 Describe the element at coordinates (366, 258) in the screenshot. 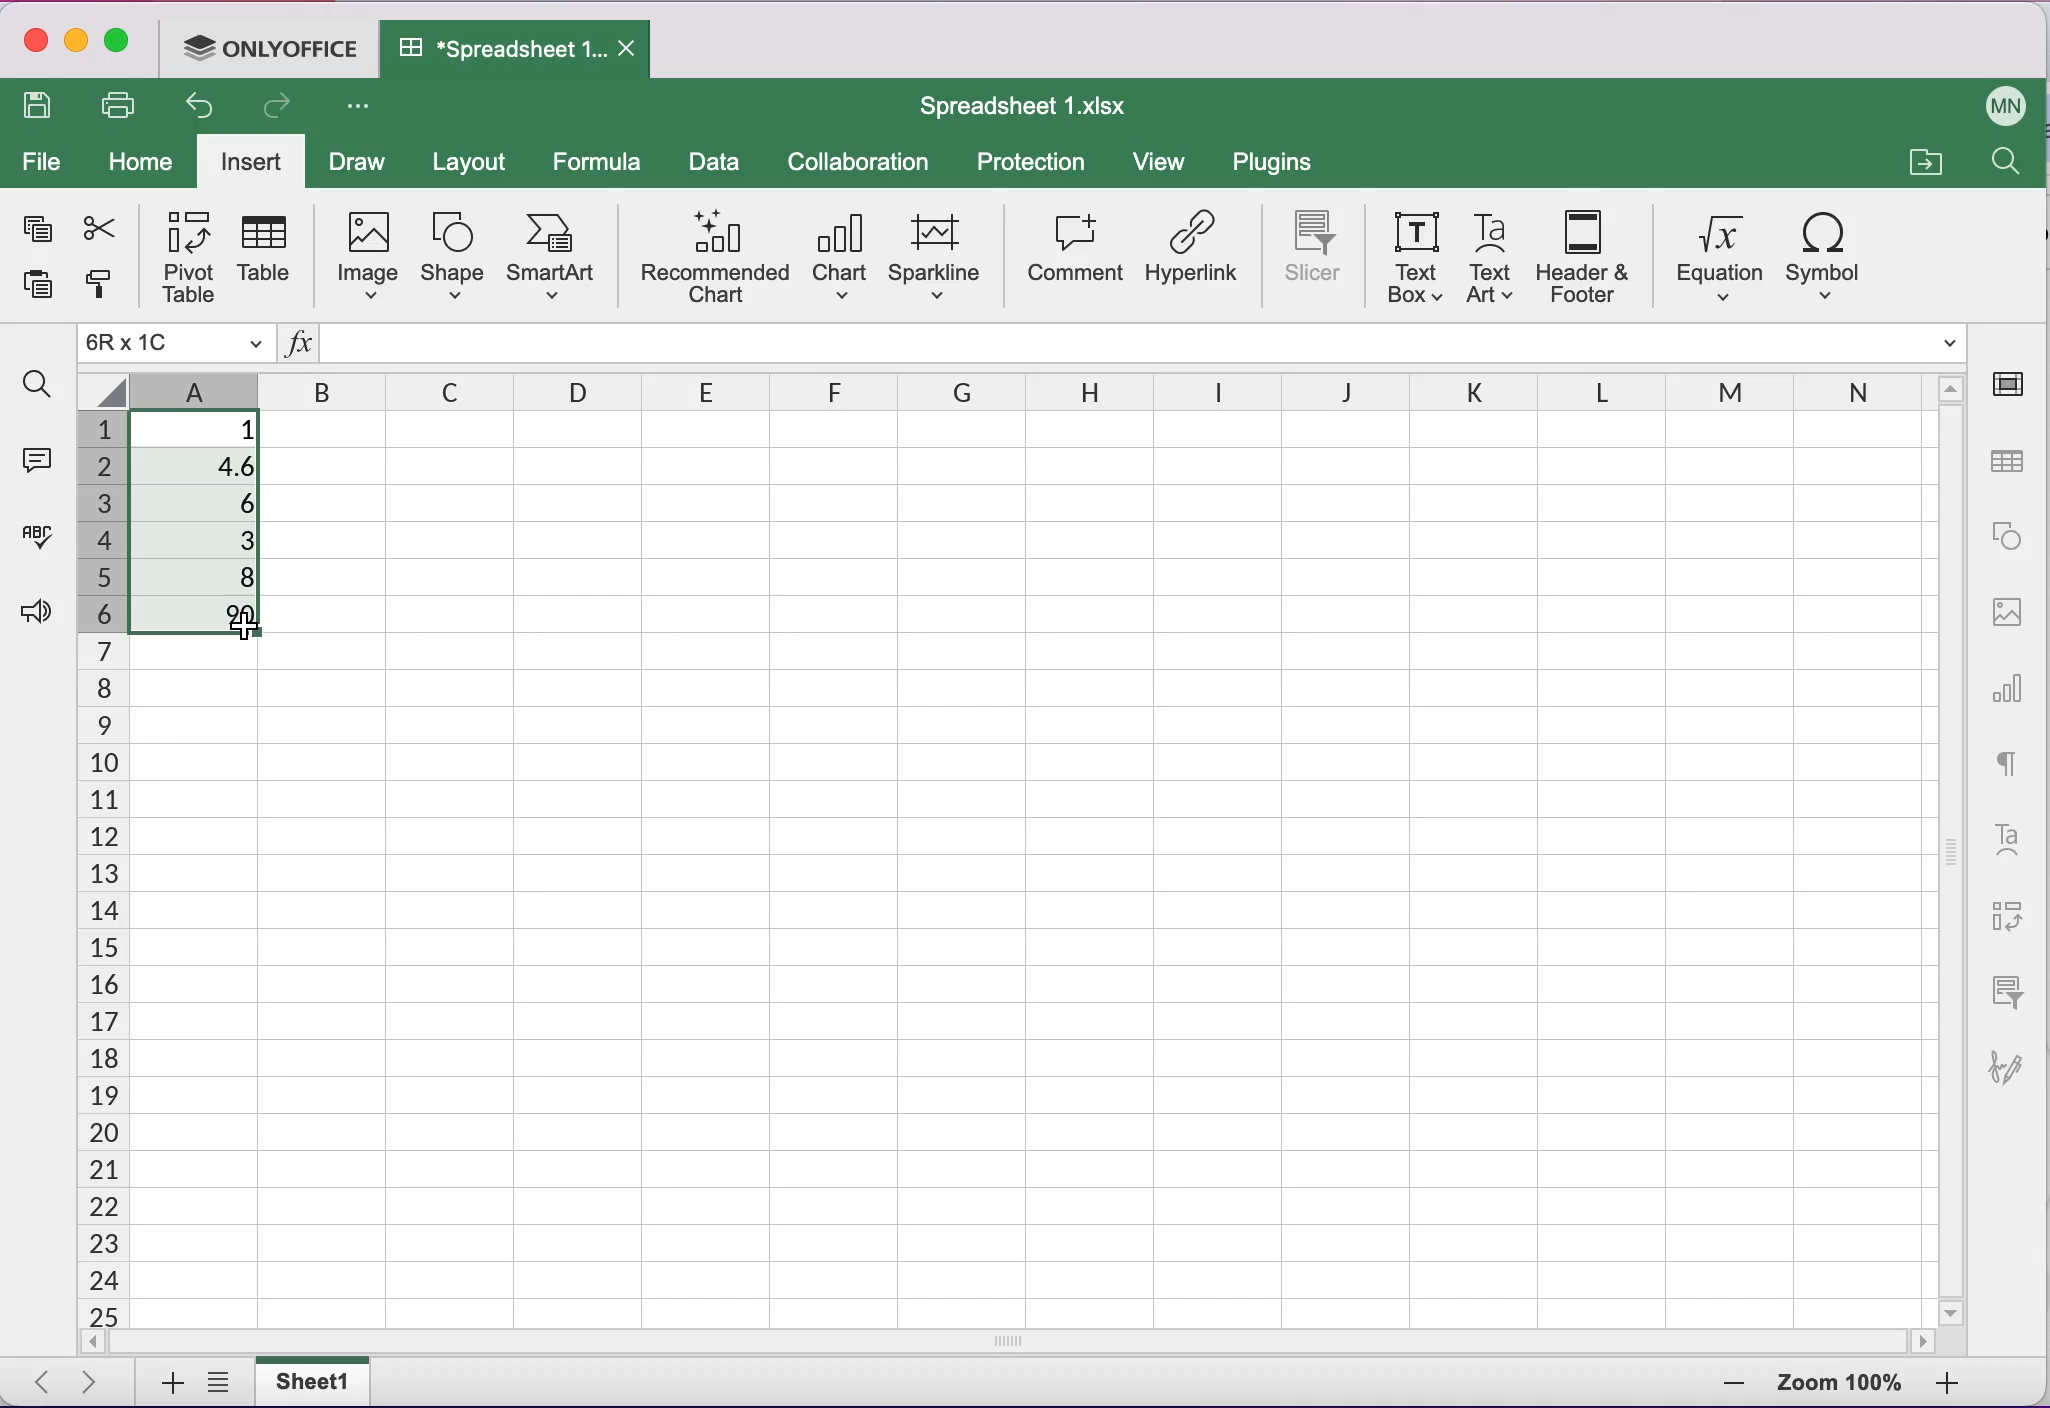

I see `image` at that location.